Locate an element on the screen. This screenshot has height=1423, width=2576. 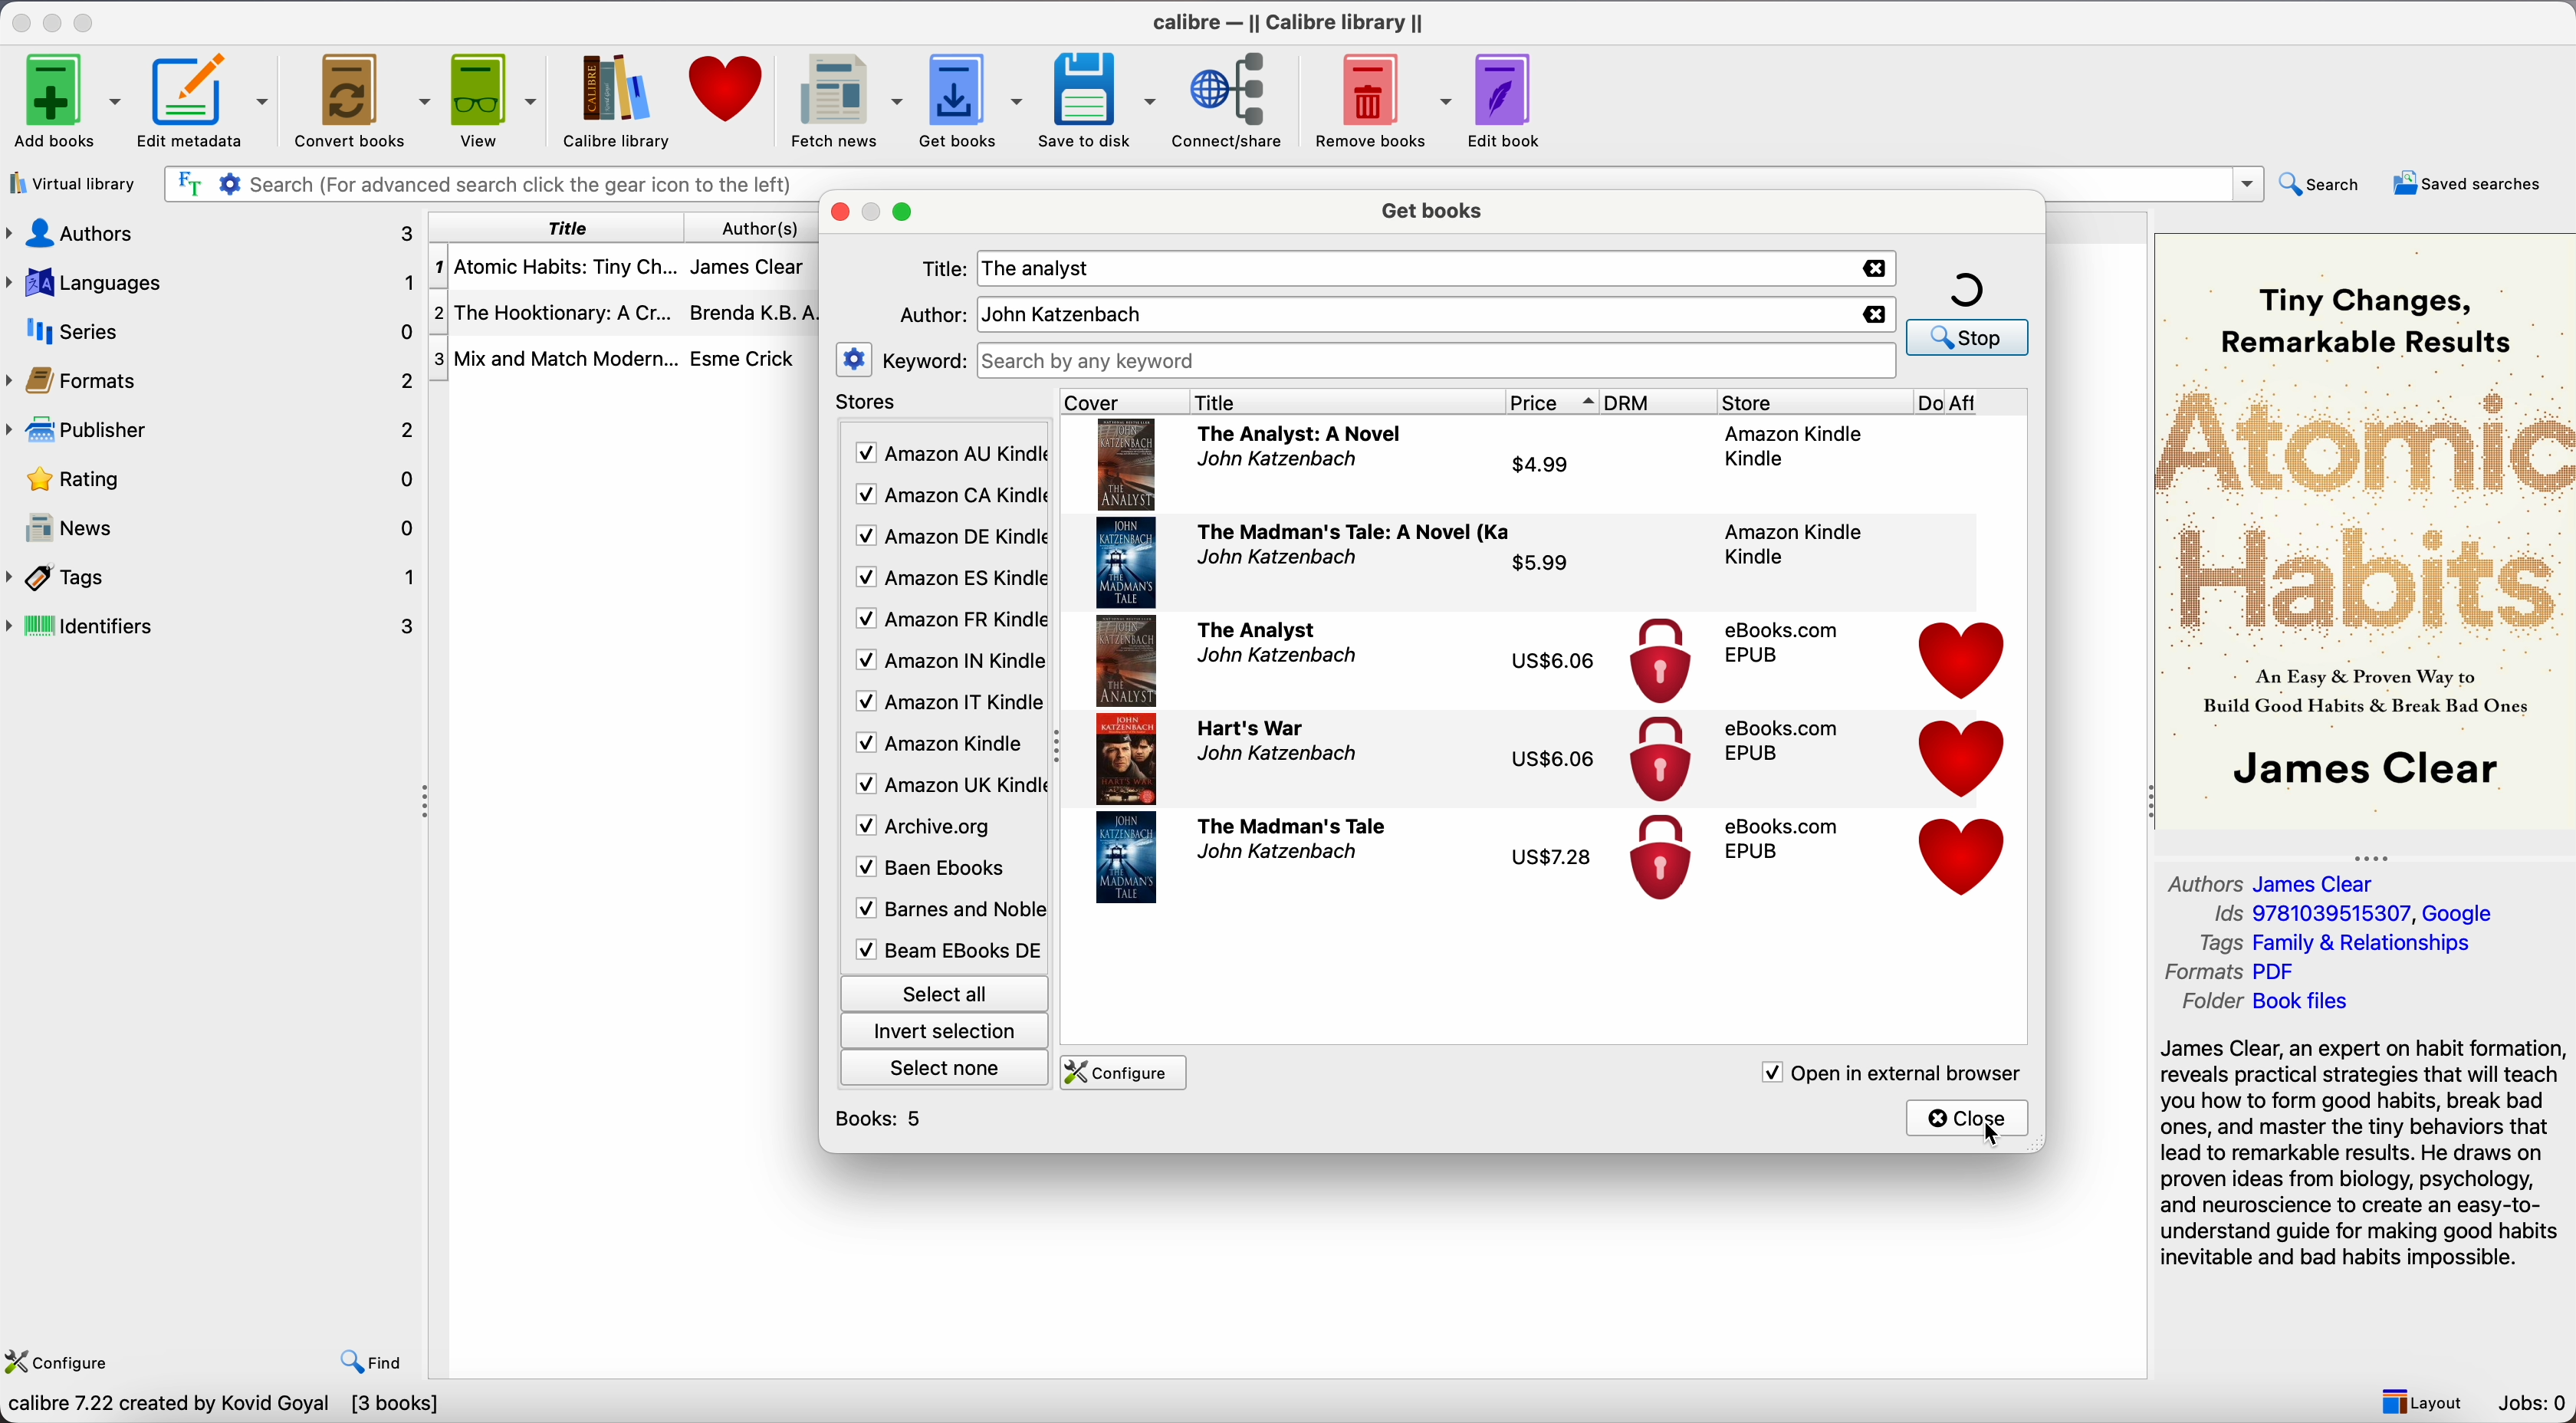
search bar is located at coordinates (1207, 180).